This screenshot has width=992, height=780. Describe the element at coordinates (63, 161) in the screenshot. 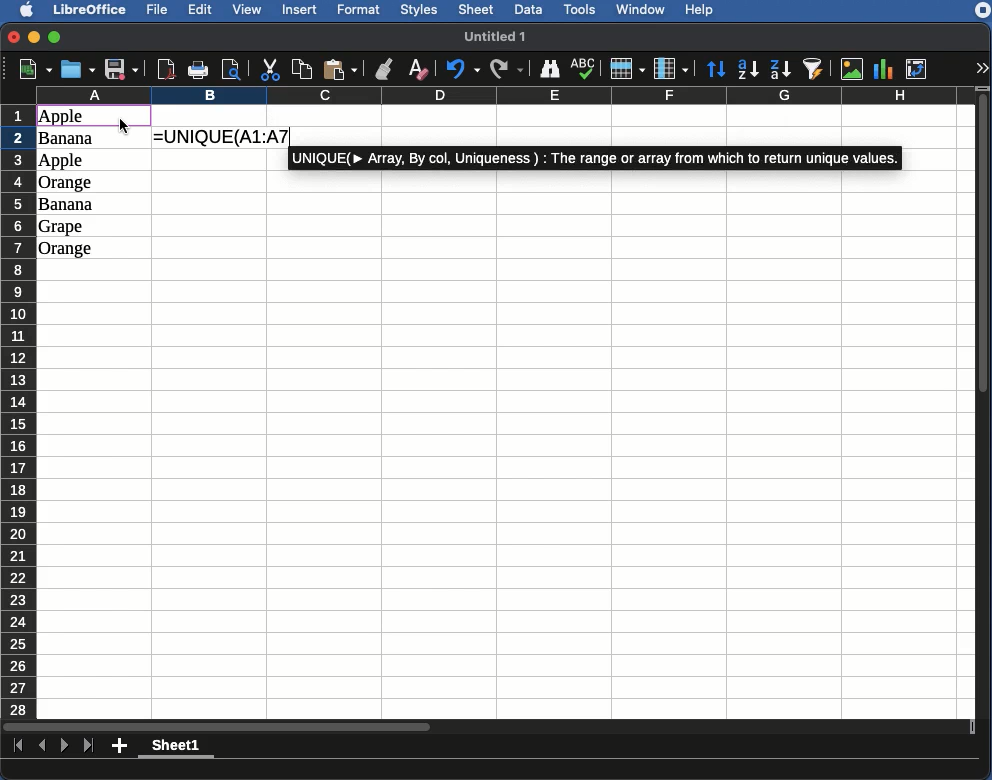

I see `Apple` at that location.